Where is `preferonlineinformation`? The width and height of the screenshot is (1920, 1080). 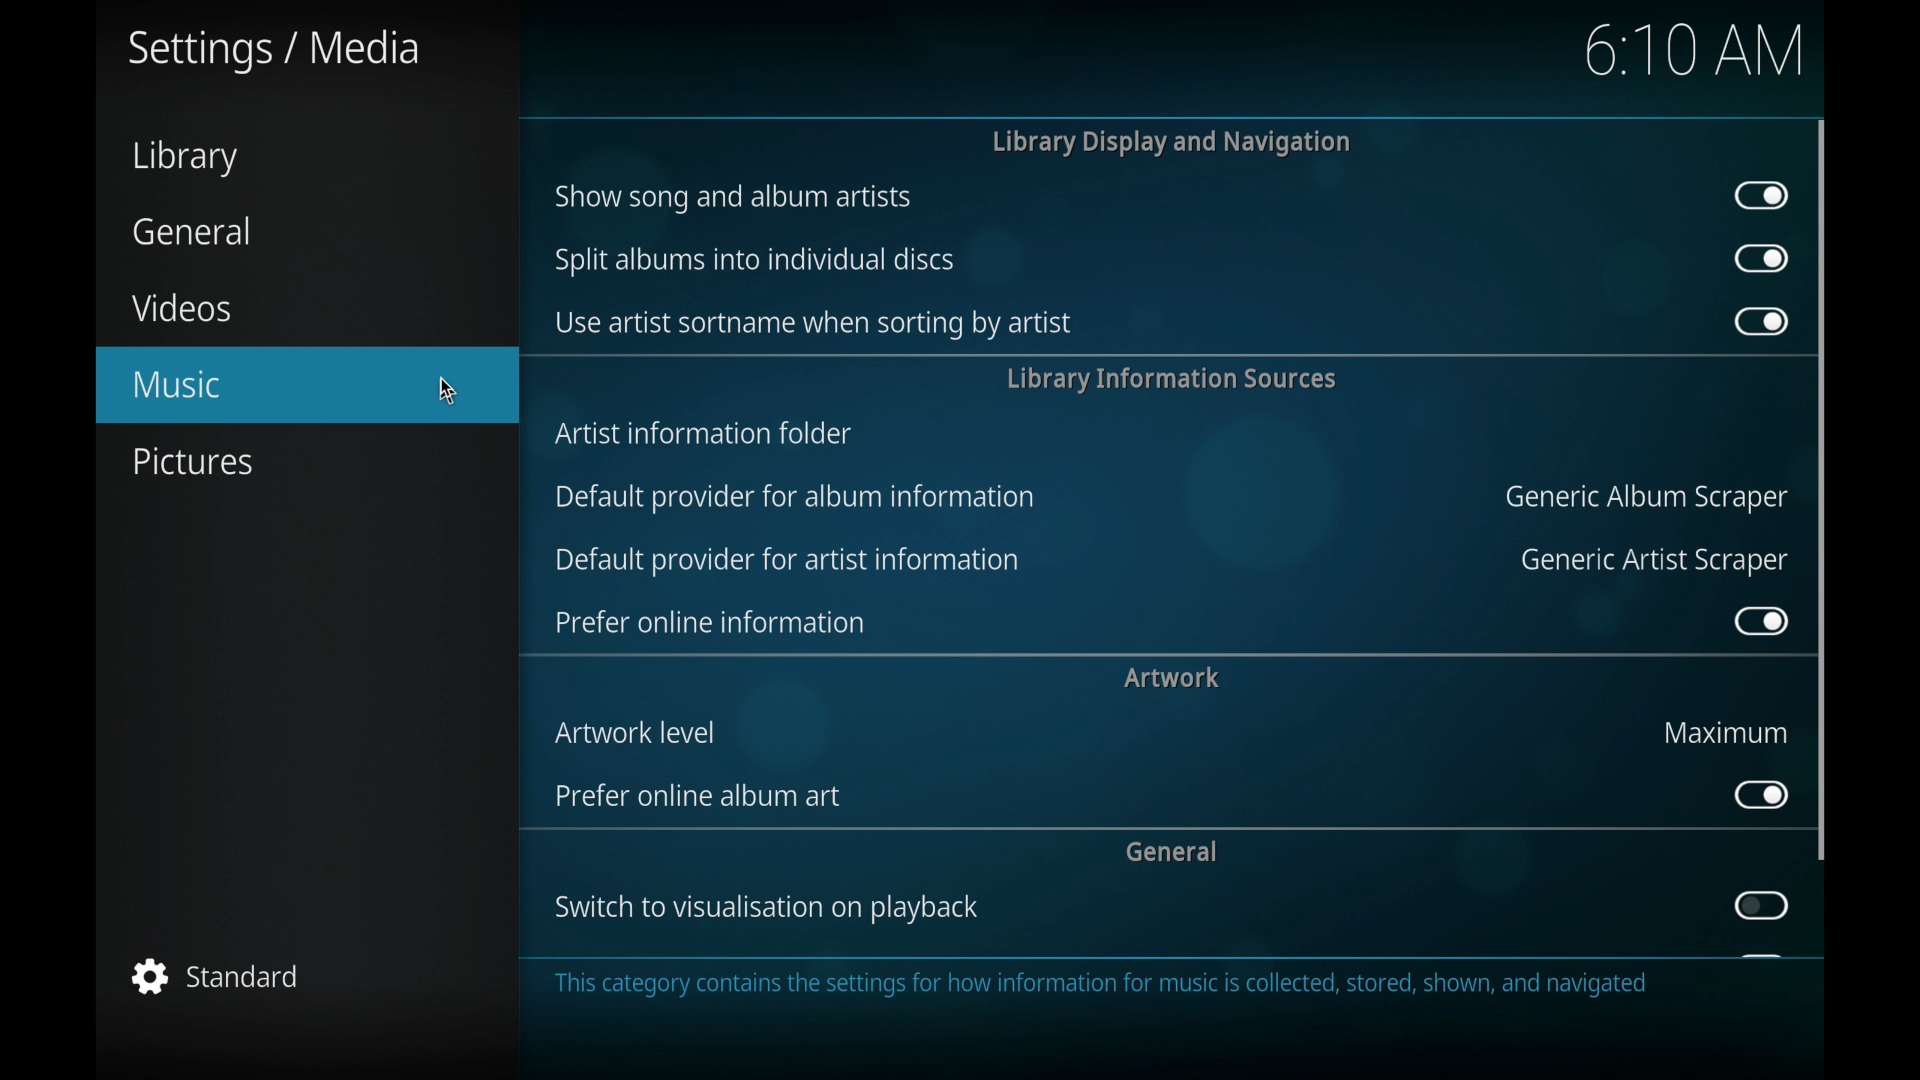 preferonlineinformation is located at coordinates (710, 623).